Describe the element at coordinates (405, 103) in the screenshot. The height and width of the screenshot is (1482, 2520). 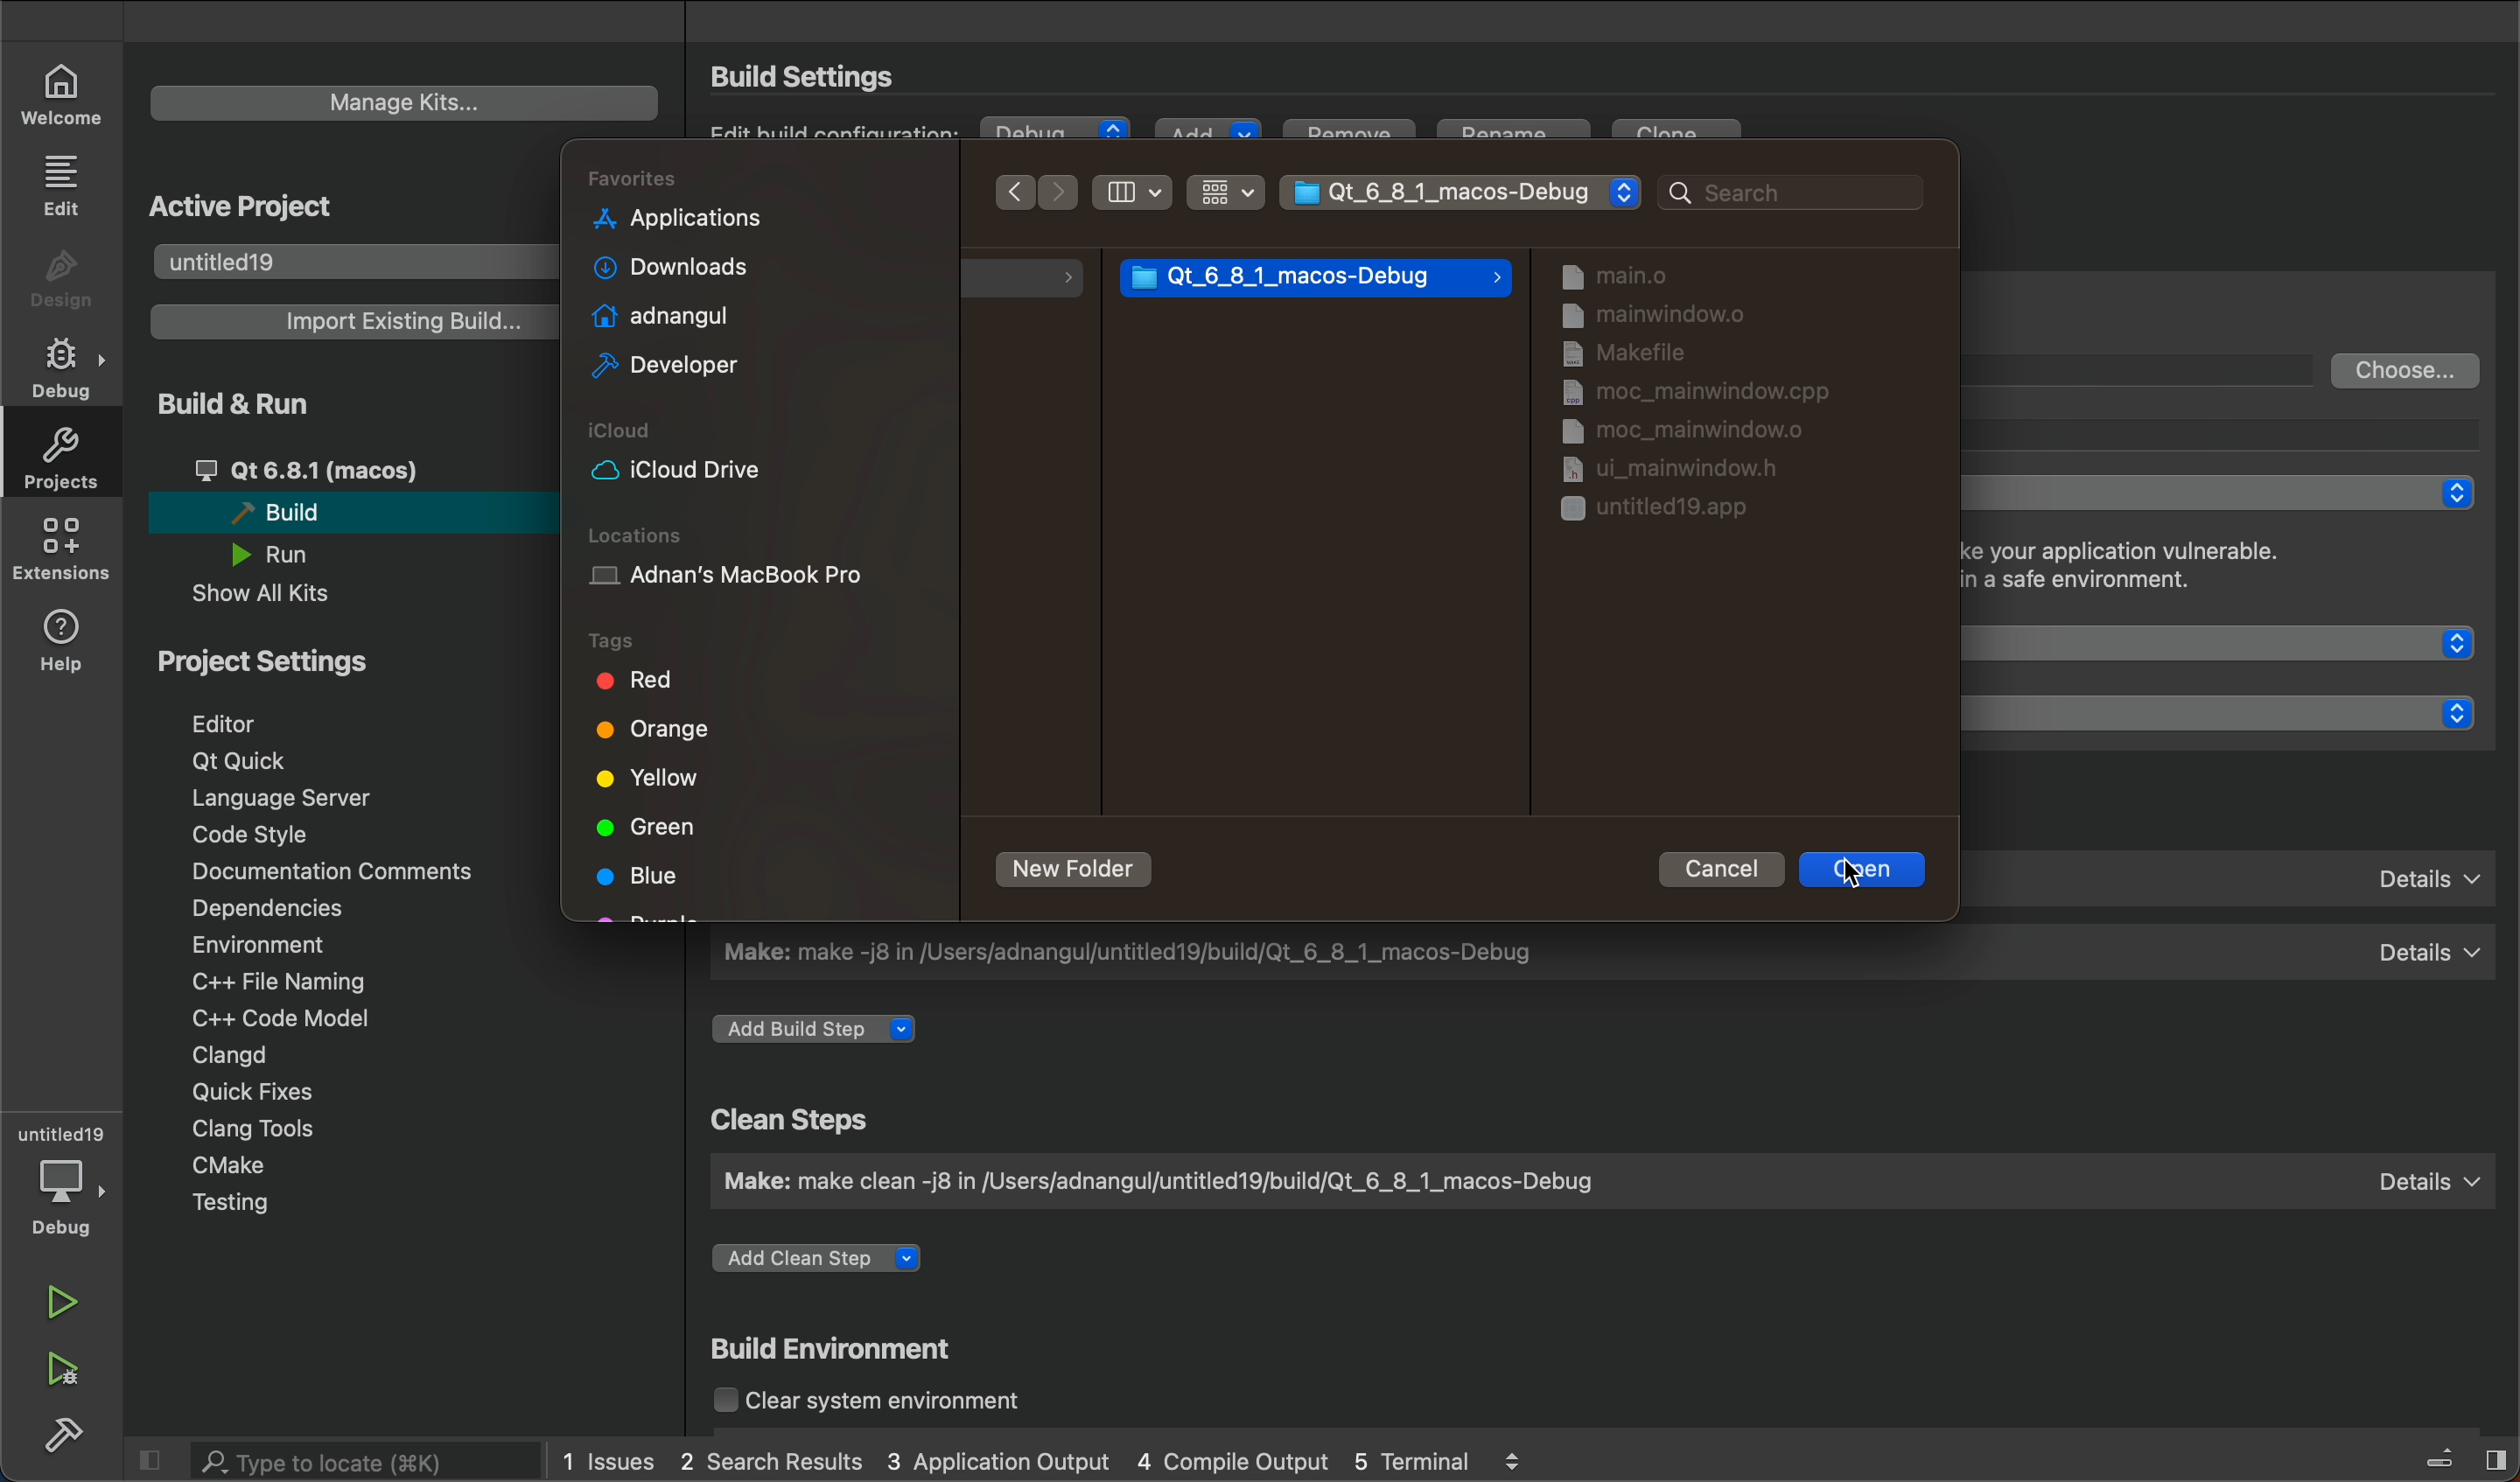
I see `manage kits` at that location.